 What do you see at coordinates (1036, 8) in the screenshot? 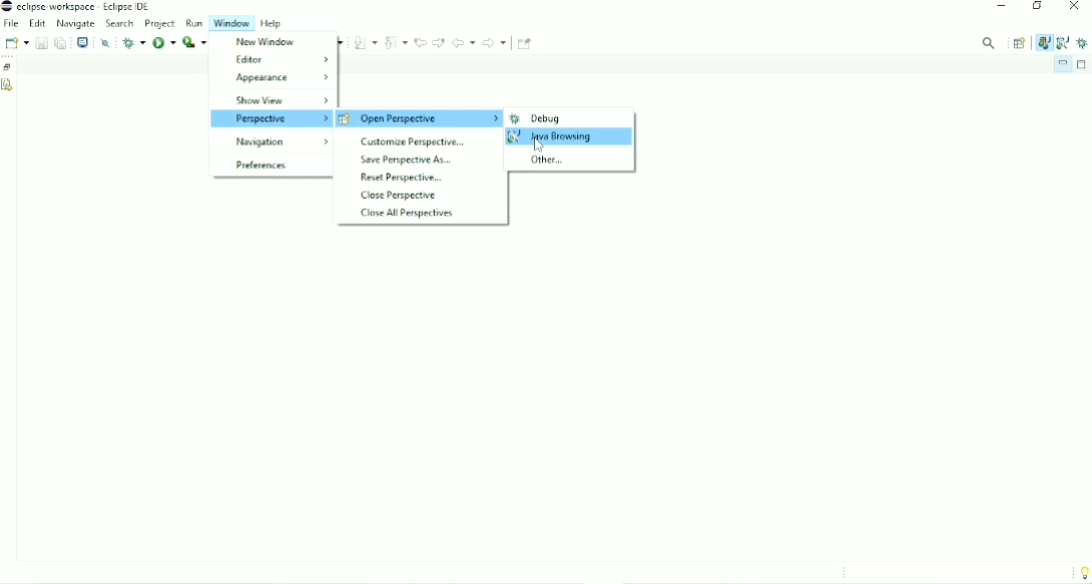
I see `Restore down` at bounding box center [1036, 8].